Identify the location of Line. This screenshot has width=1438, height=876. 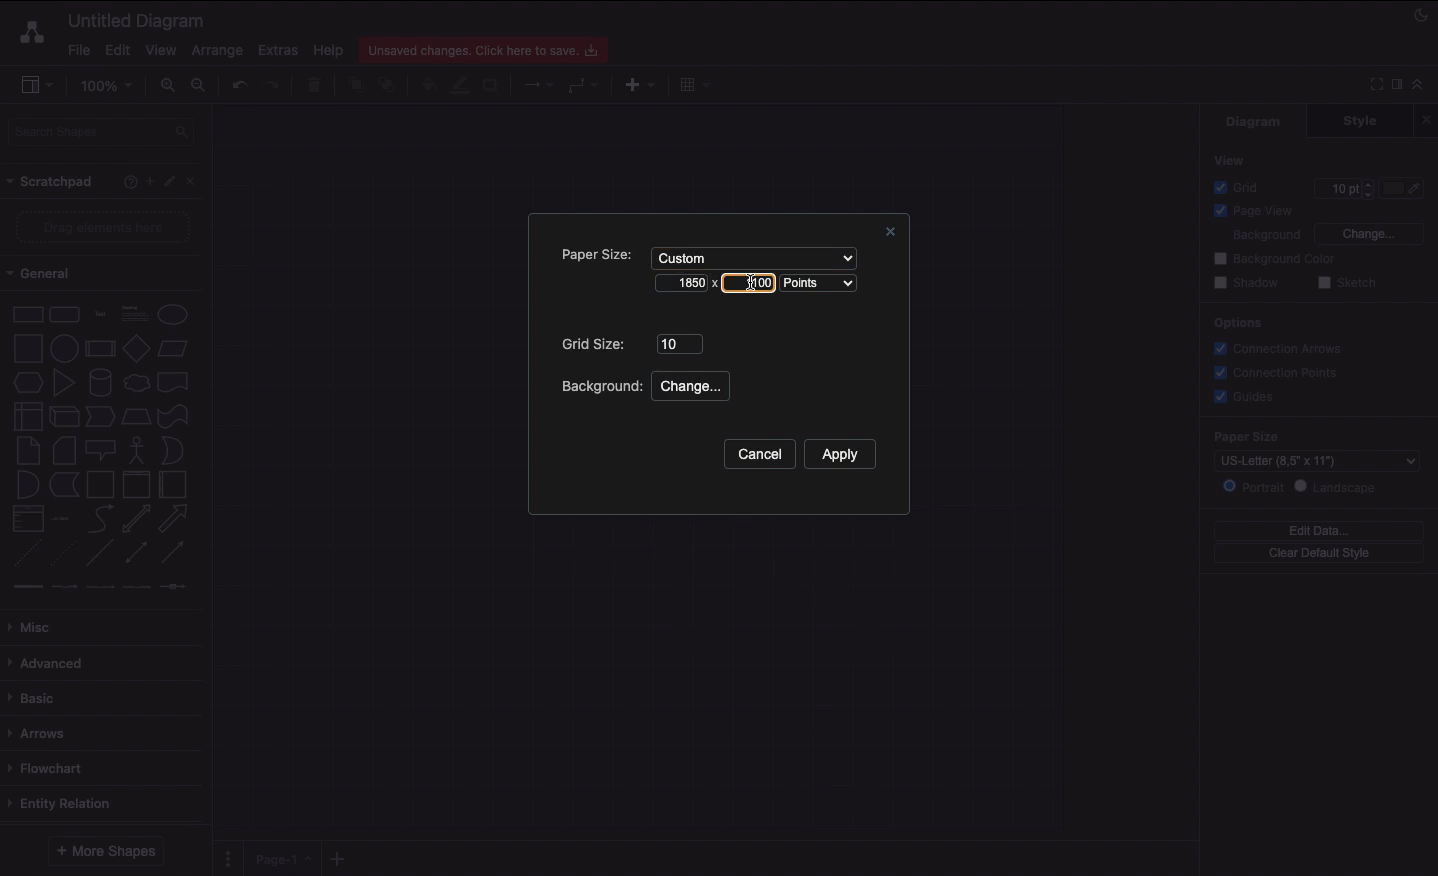
(100, 554).